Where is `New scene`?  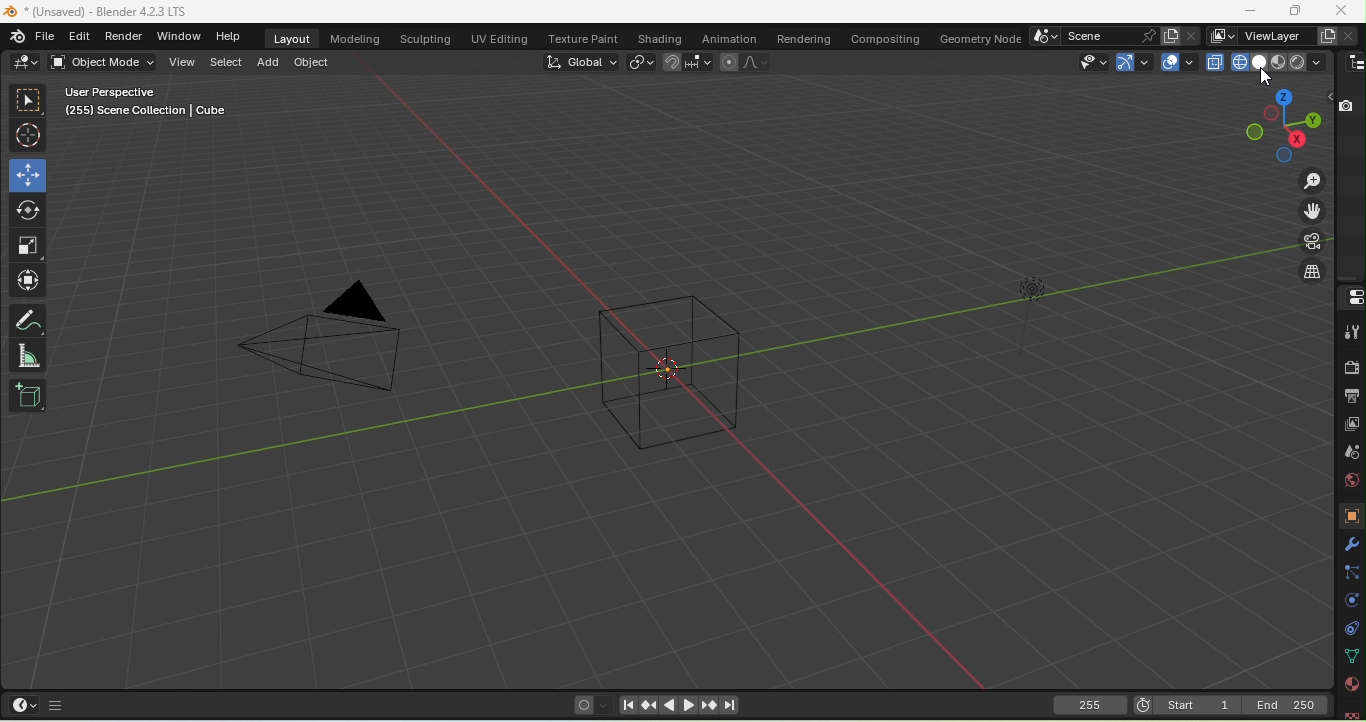
New scene is located at coordinates (1169, 35).